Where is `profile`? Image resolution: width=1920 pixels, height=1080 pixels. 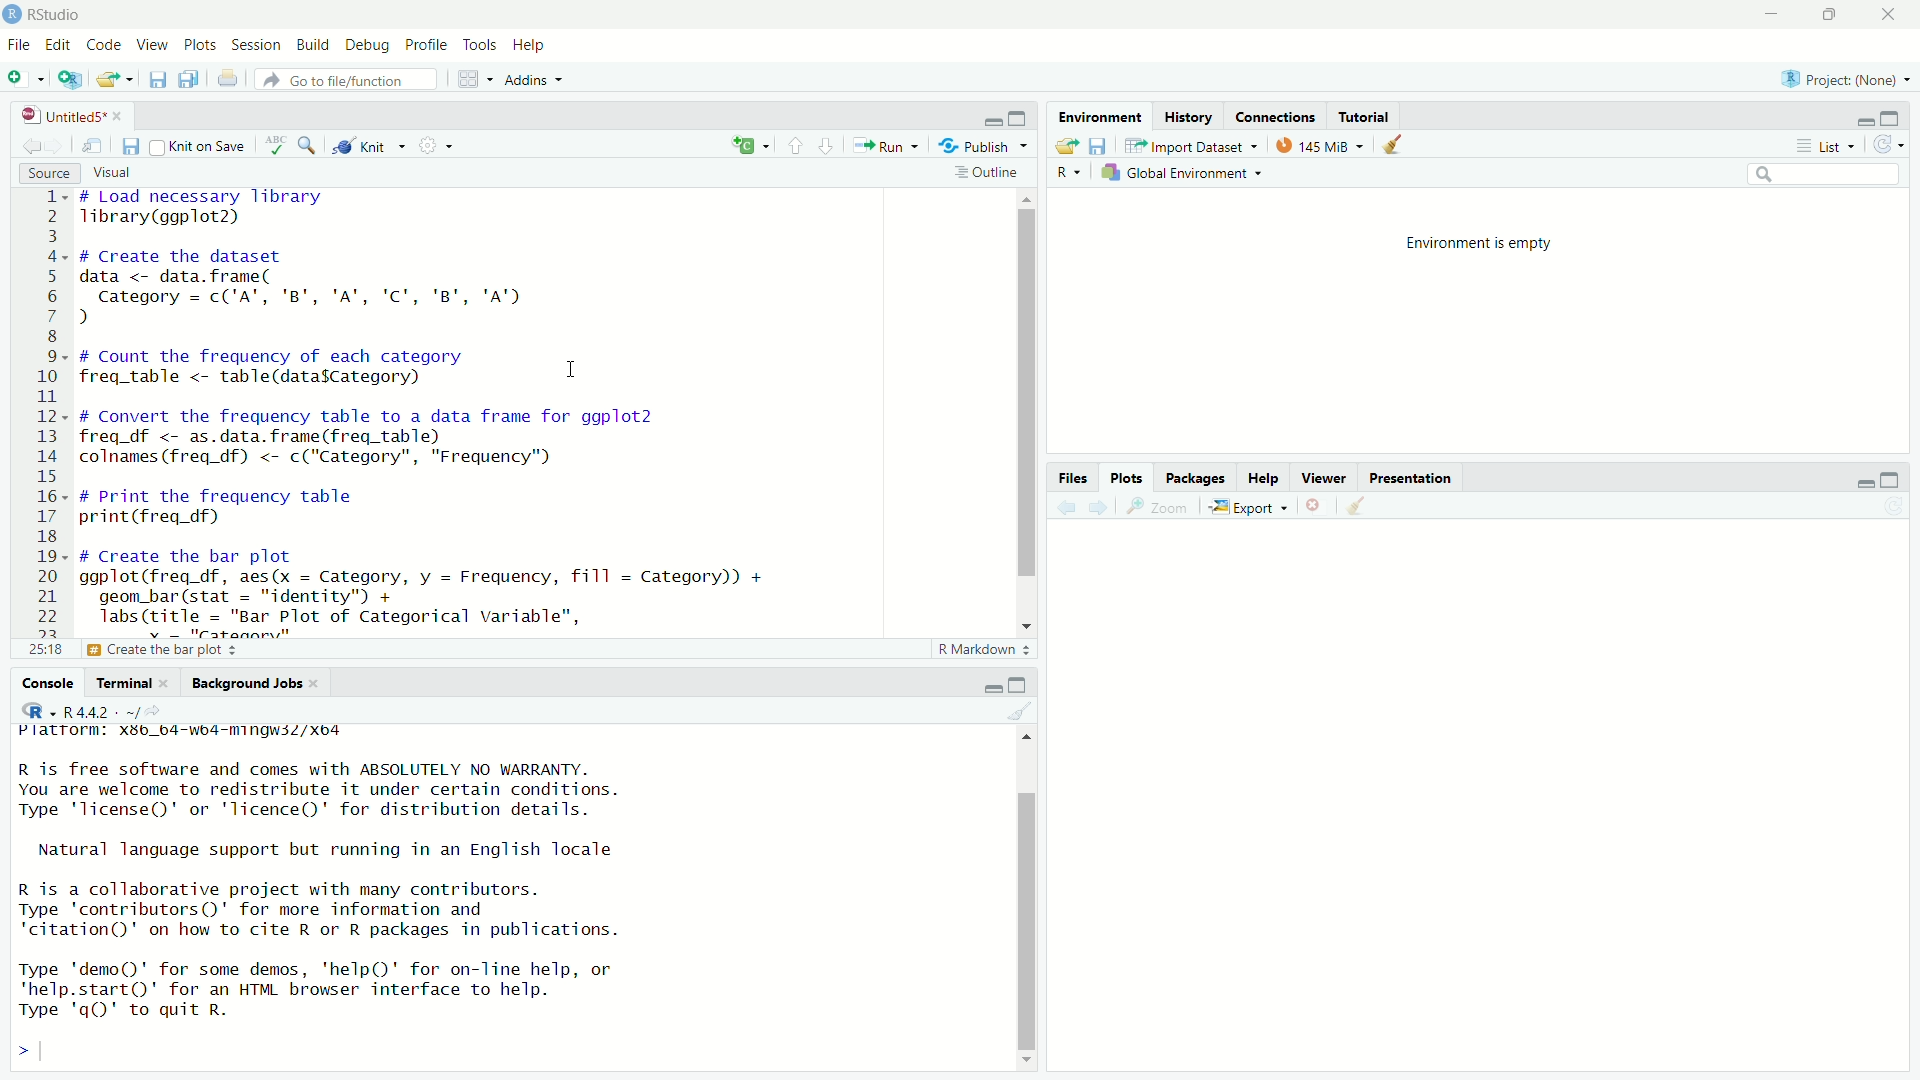
profile is located at coordinates (425, 45).